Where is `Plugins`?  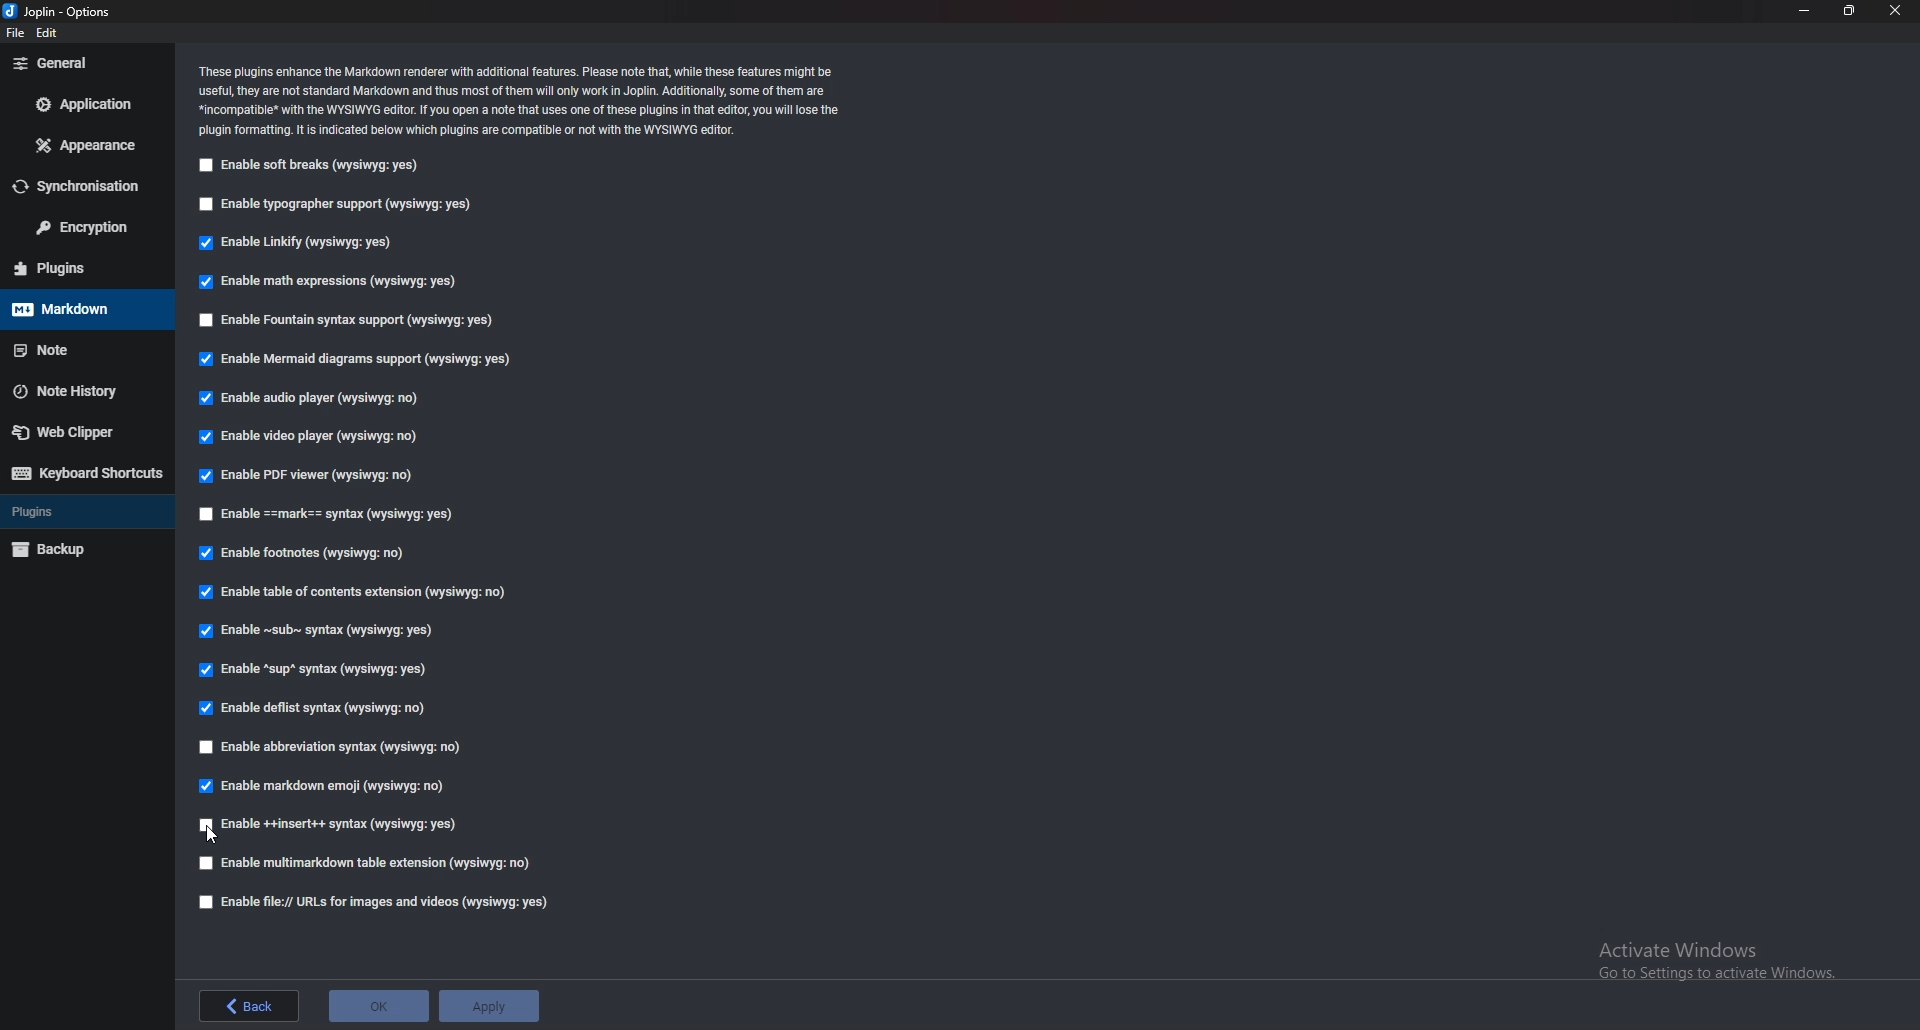
Plugins is located at coordinates (84, 512).